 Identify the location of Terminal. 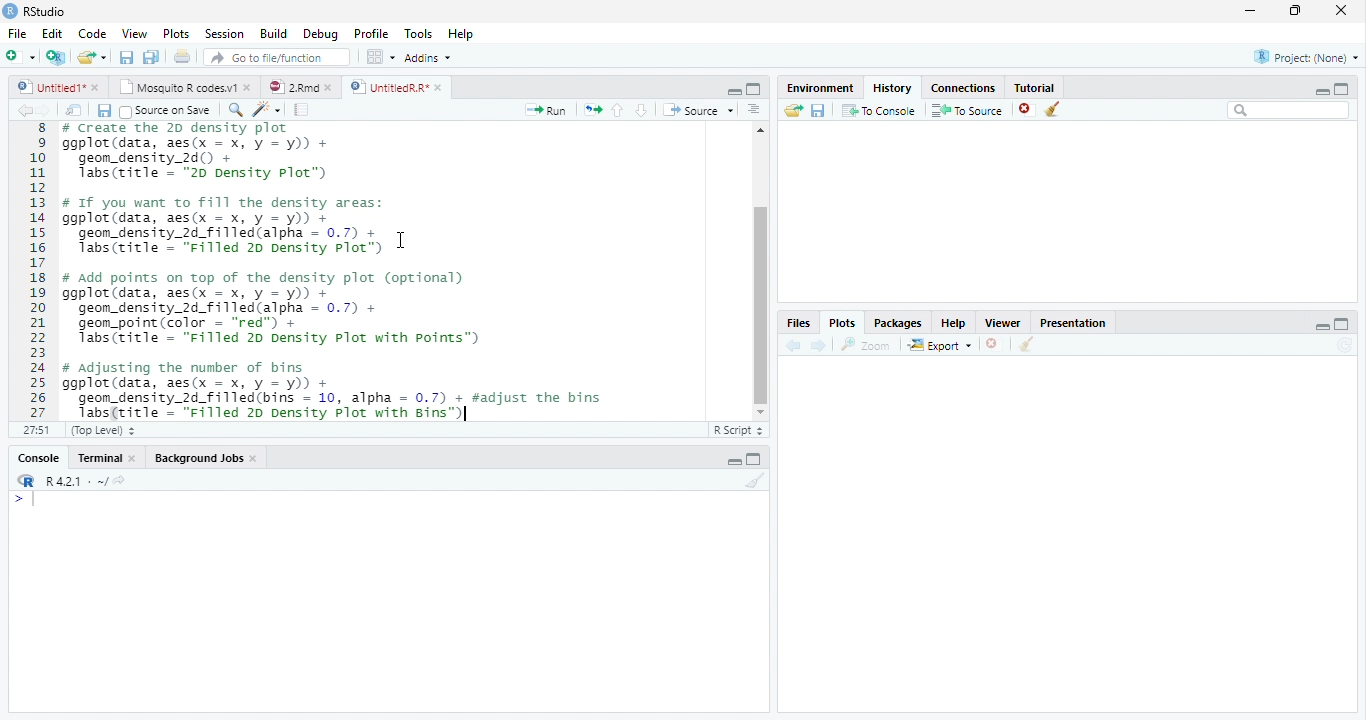
(99, 458).